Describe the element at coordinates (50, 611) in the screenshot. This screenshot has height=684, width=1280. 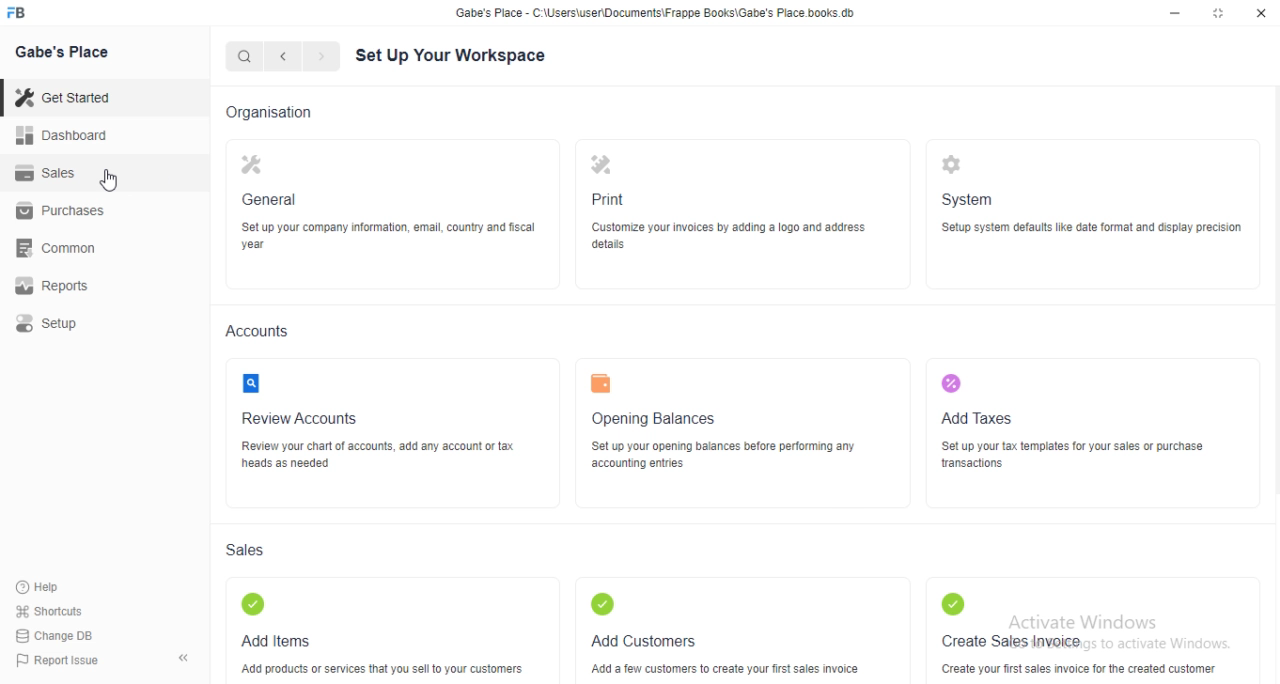
I see `shortcuts` at that location.